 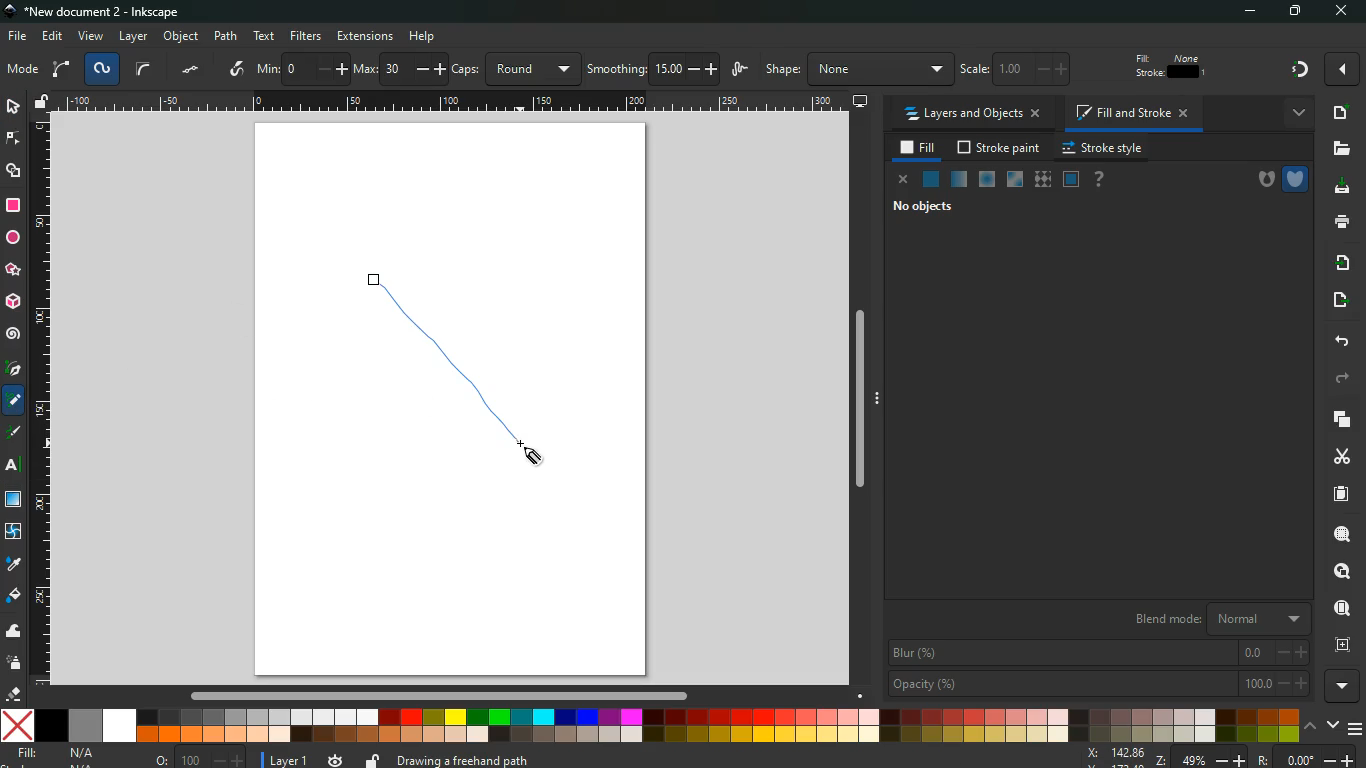 What do you see at coordinates (133, 36) in the screenshot?
I see `layer` at bounding box center [133, 36].